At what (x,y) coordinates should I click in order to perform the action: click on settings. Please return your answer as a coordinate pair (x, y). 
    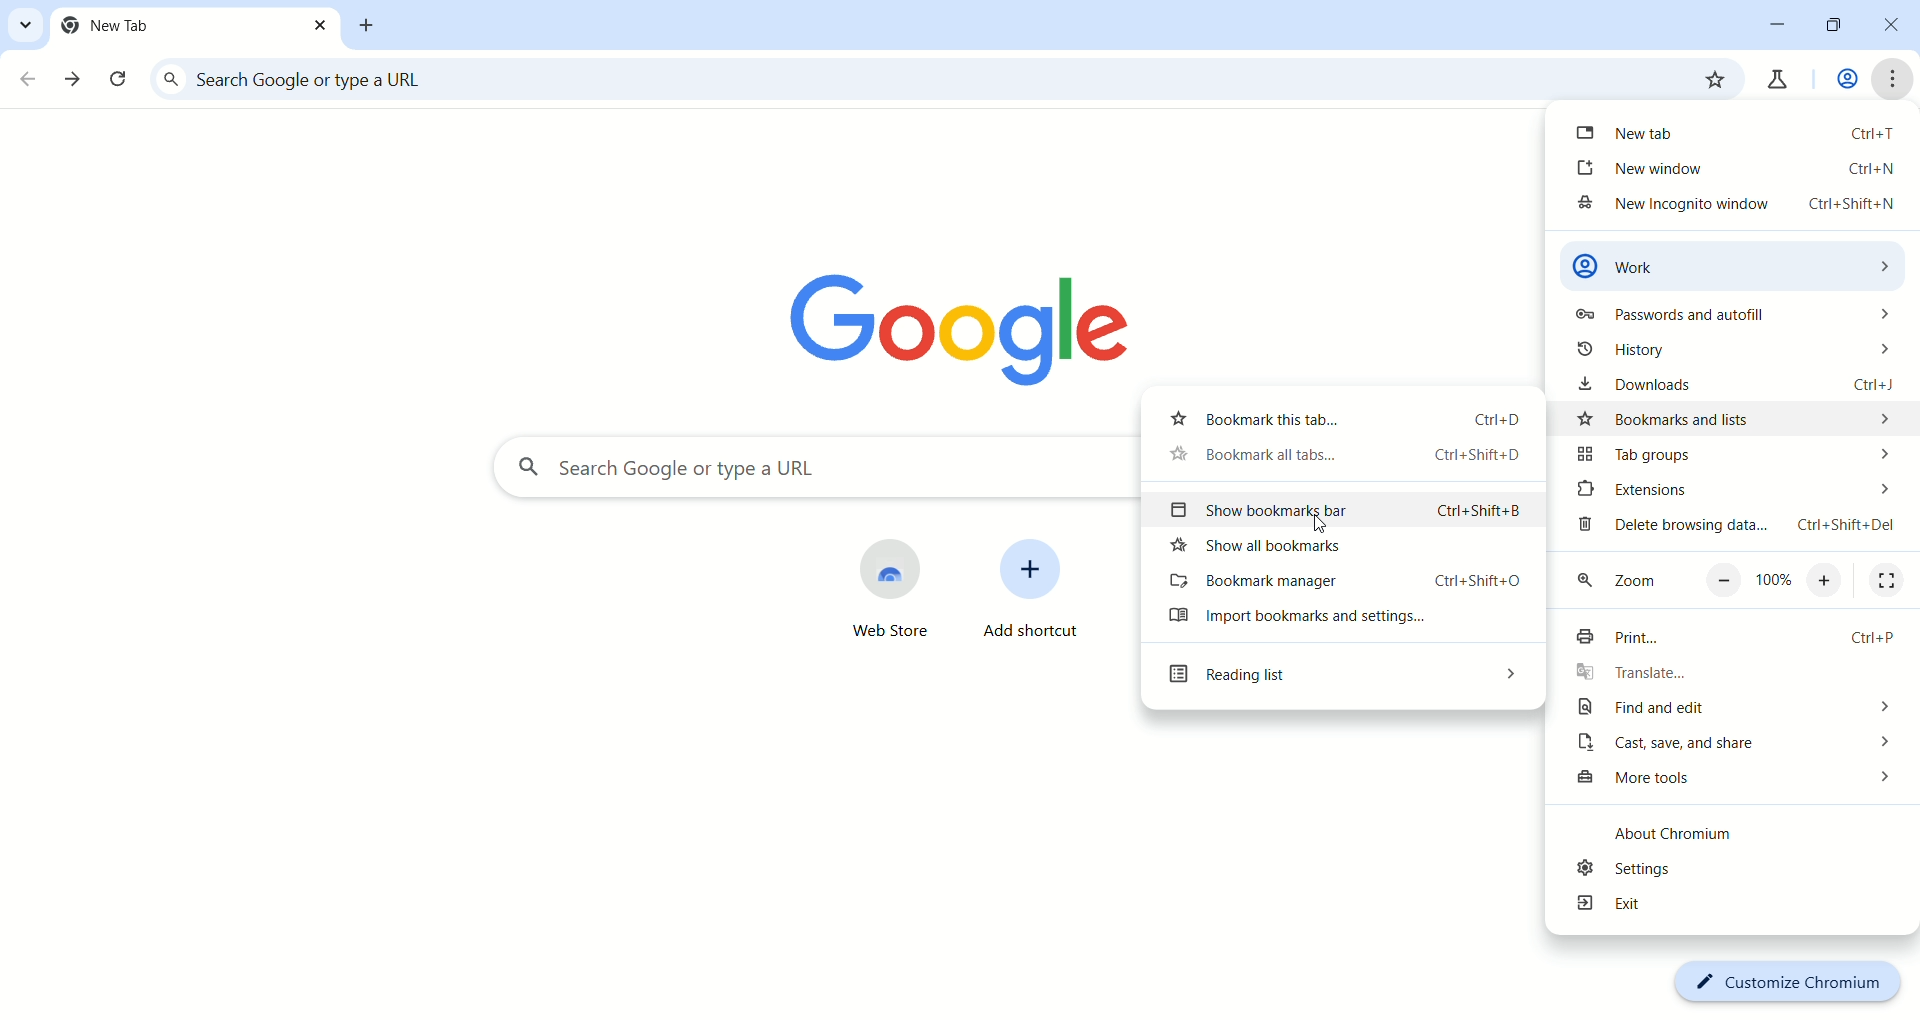
    Looking at the image, I should click on (1727, 870).